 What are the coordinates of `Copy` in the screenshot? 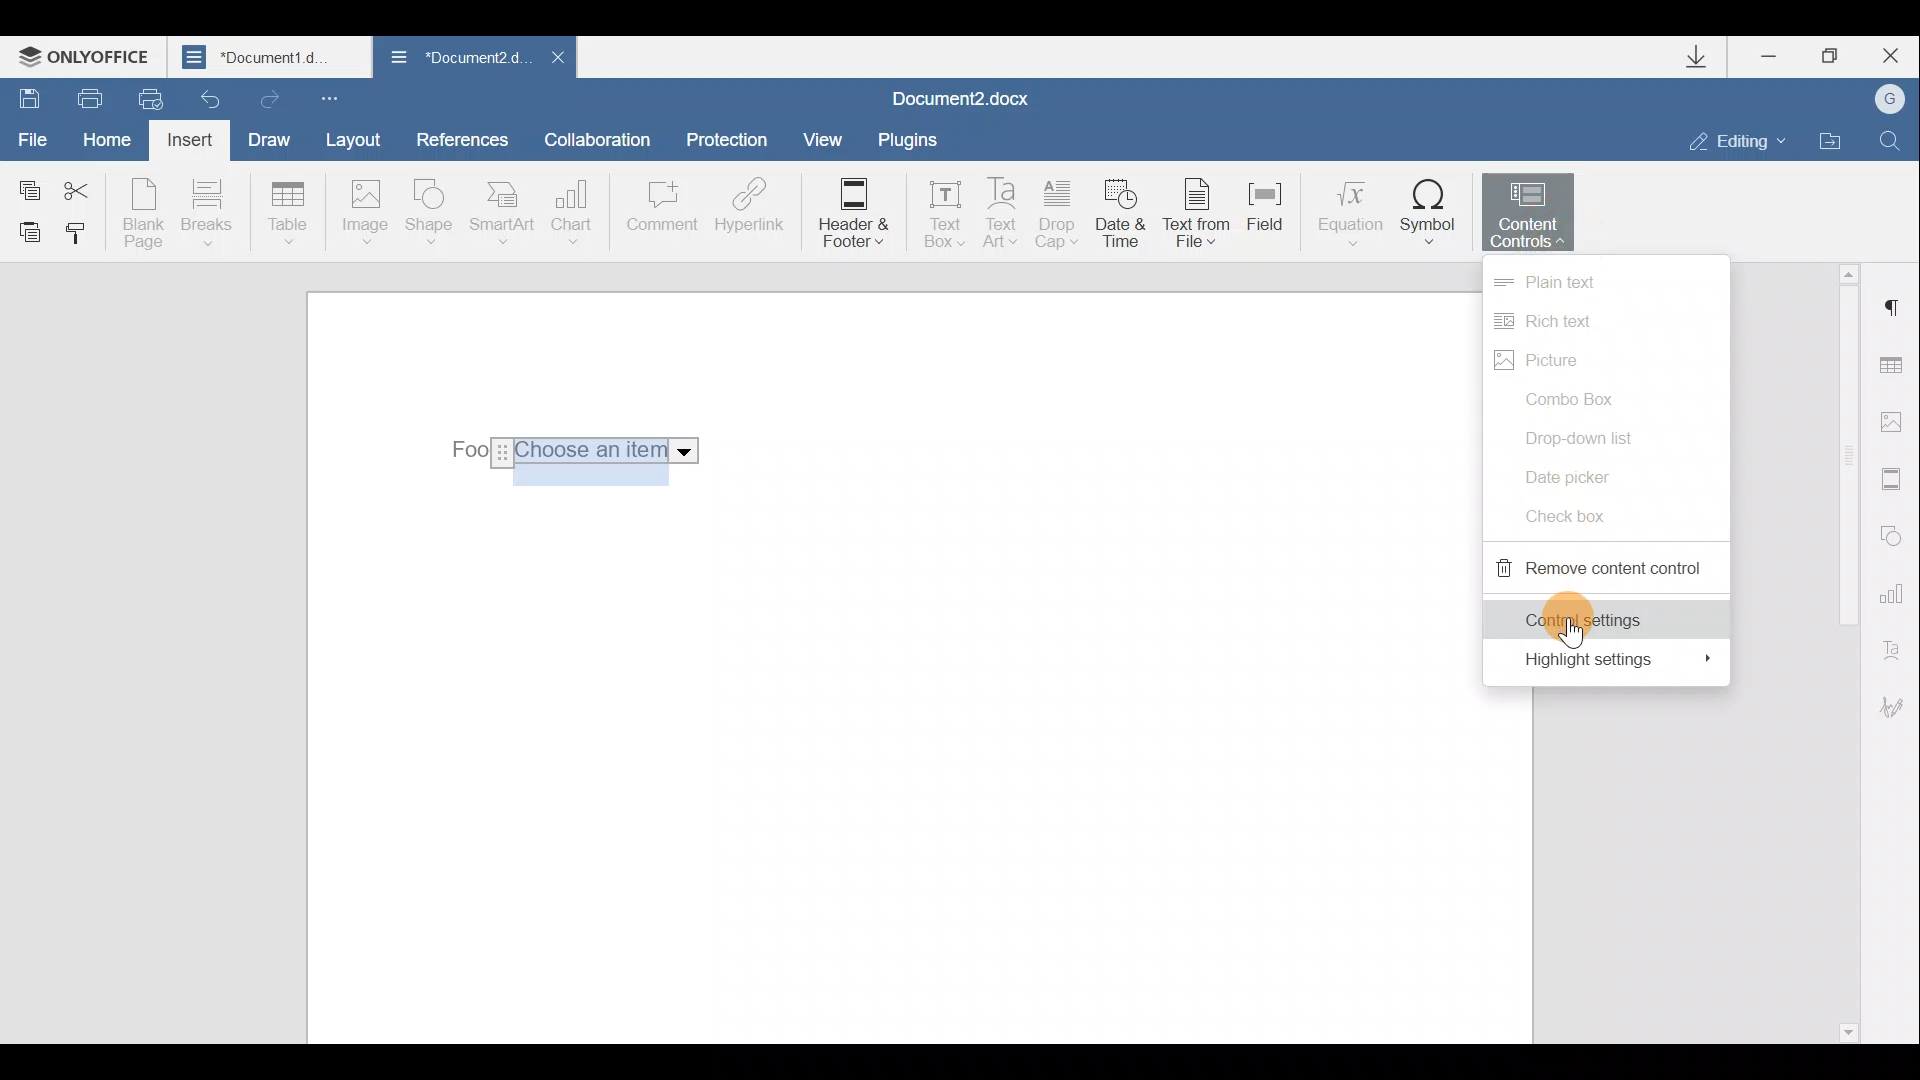 It's located at (28, 186).